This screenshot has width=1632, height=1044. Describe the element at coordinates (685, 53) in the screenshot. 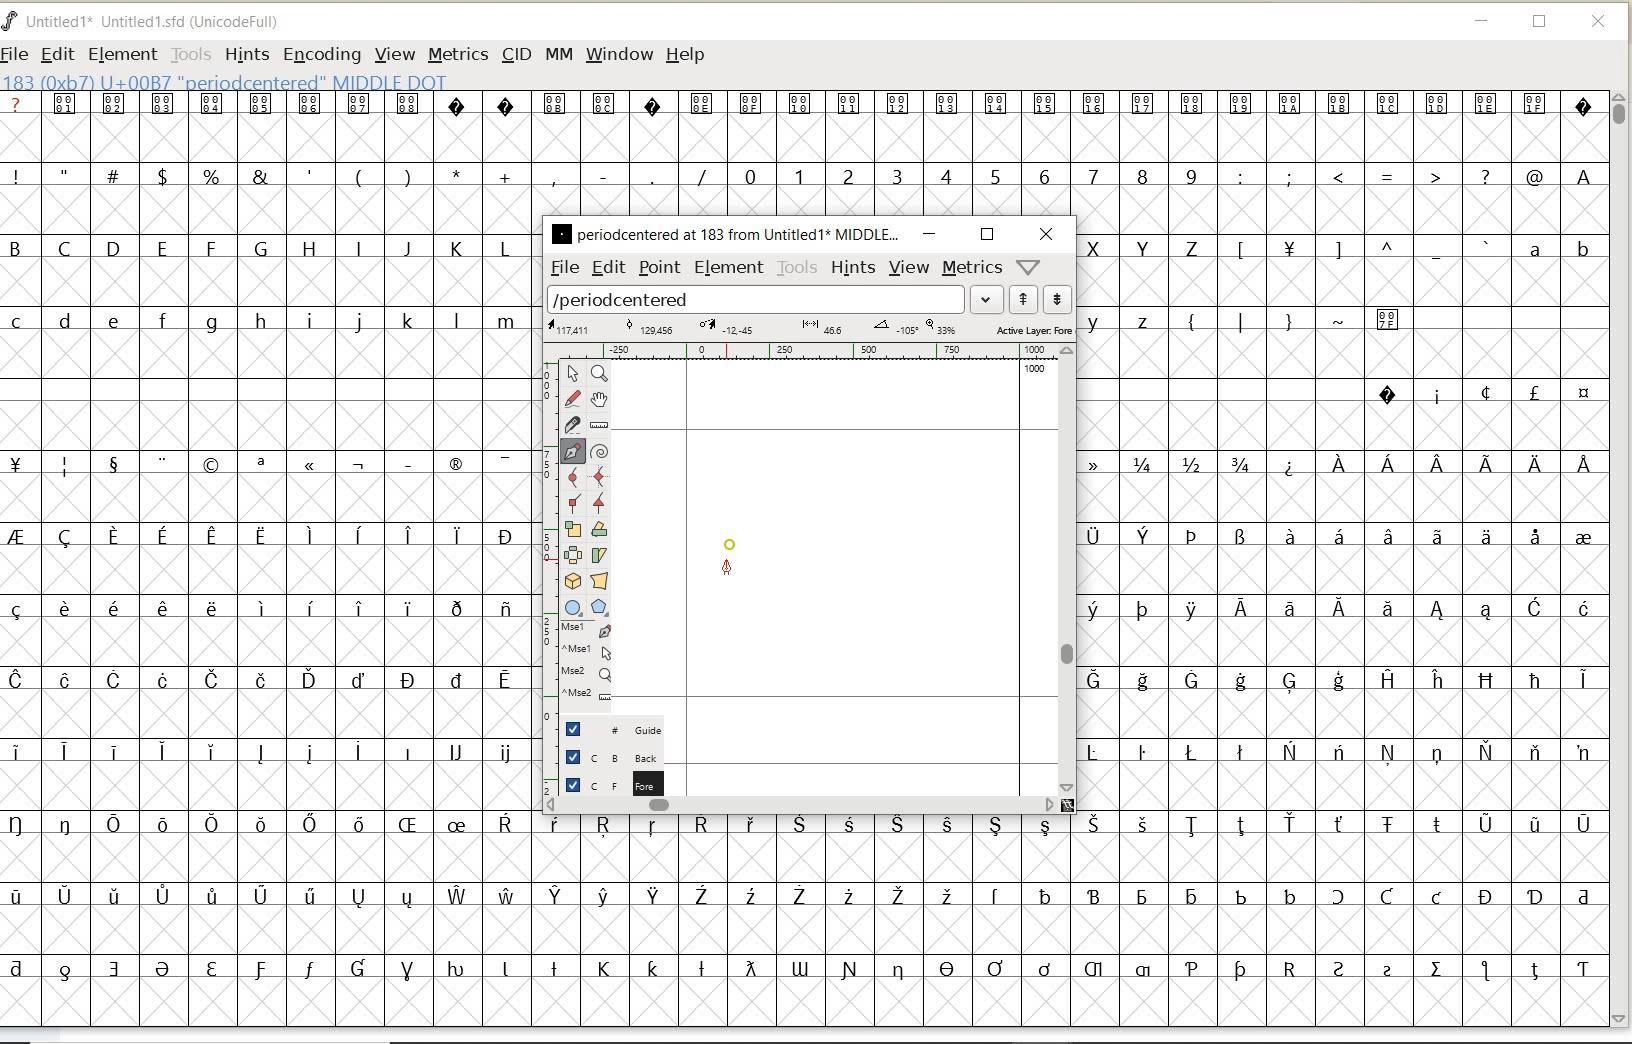

I see `HELP` at that location.